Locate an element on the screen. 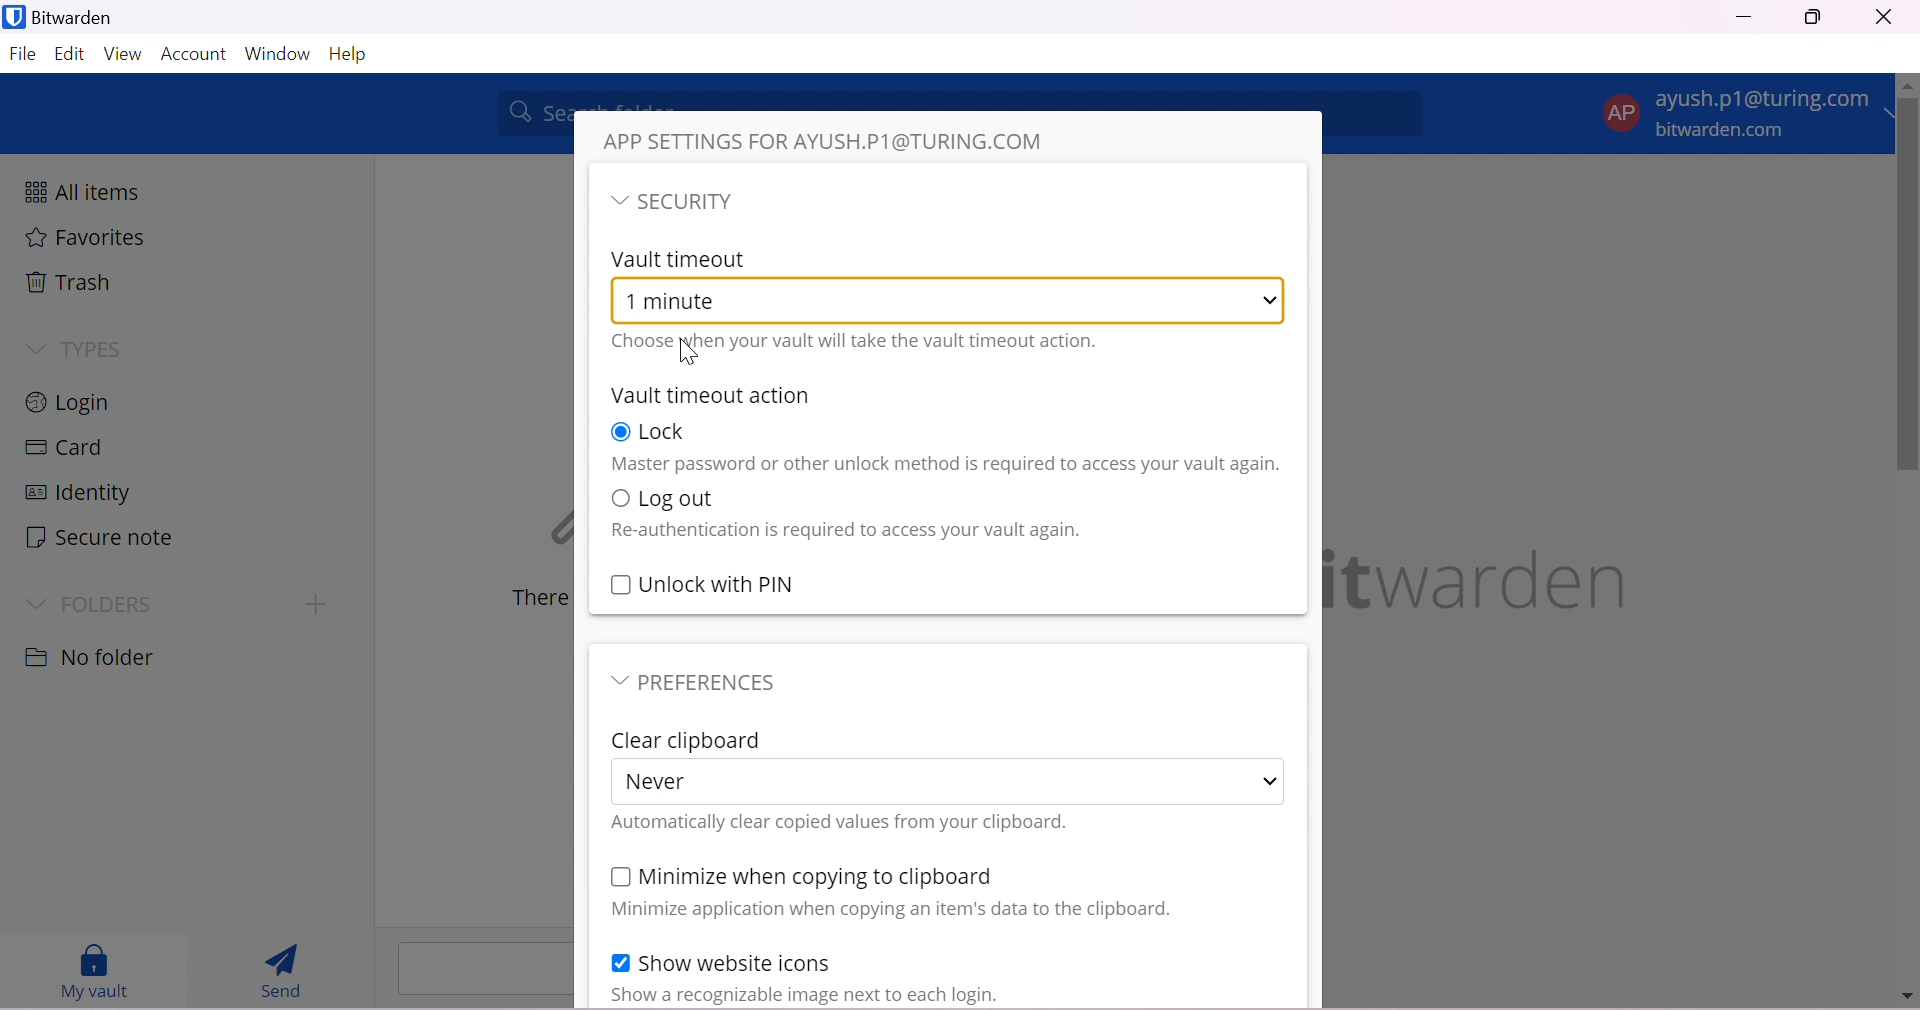 The image size is (1920, 1010). create folder is located at coordinates (311, 606).